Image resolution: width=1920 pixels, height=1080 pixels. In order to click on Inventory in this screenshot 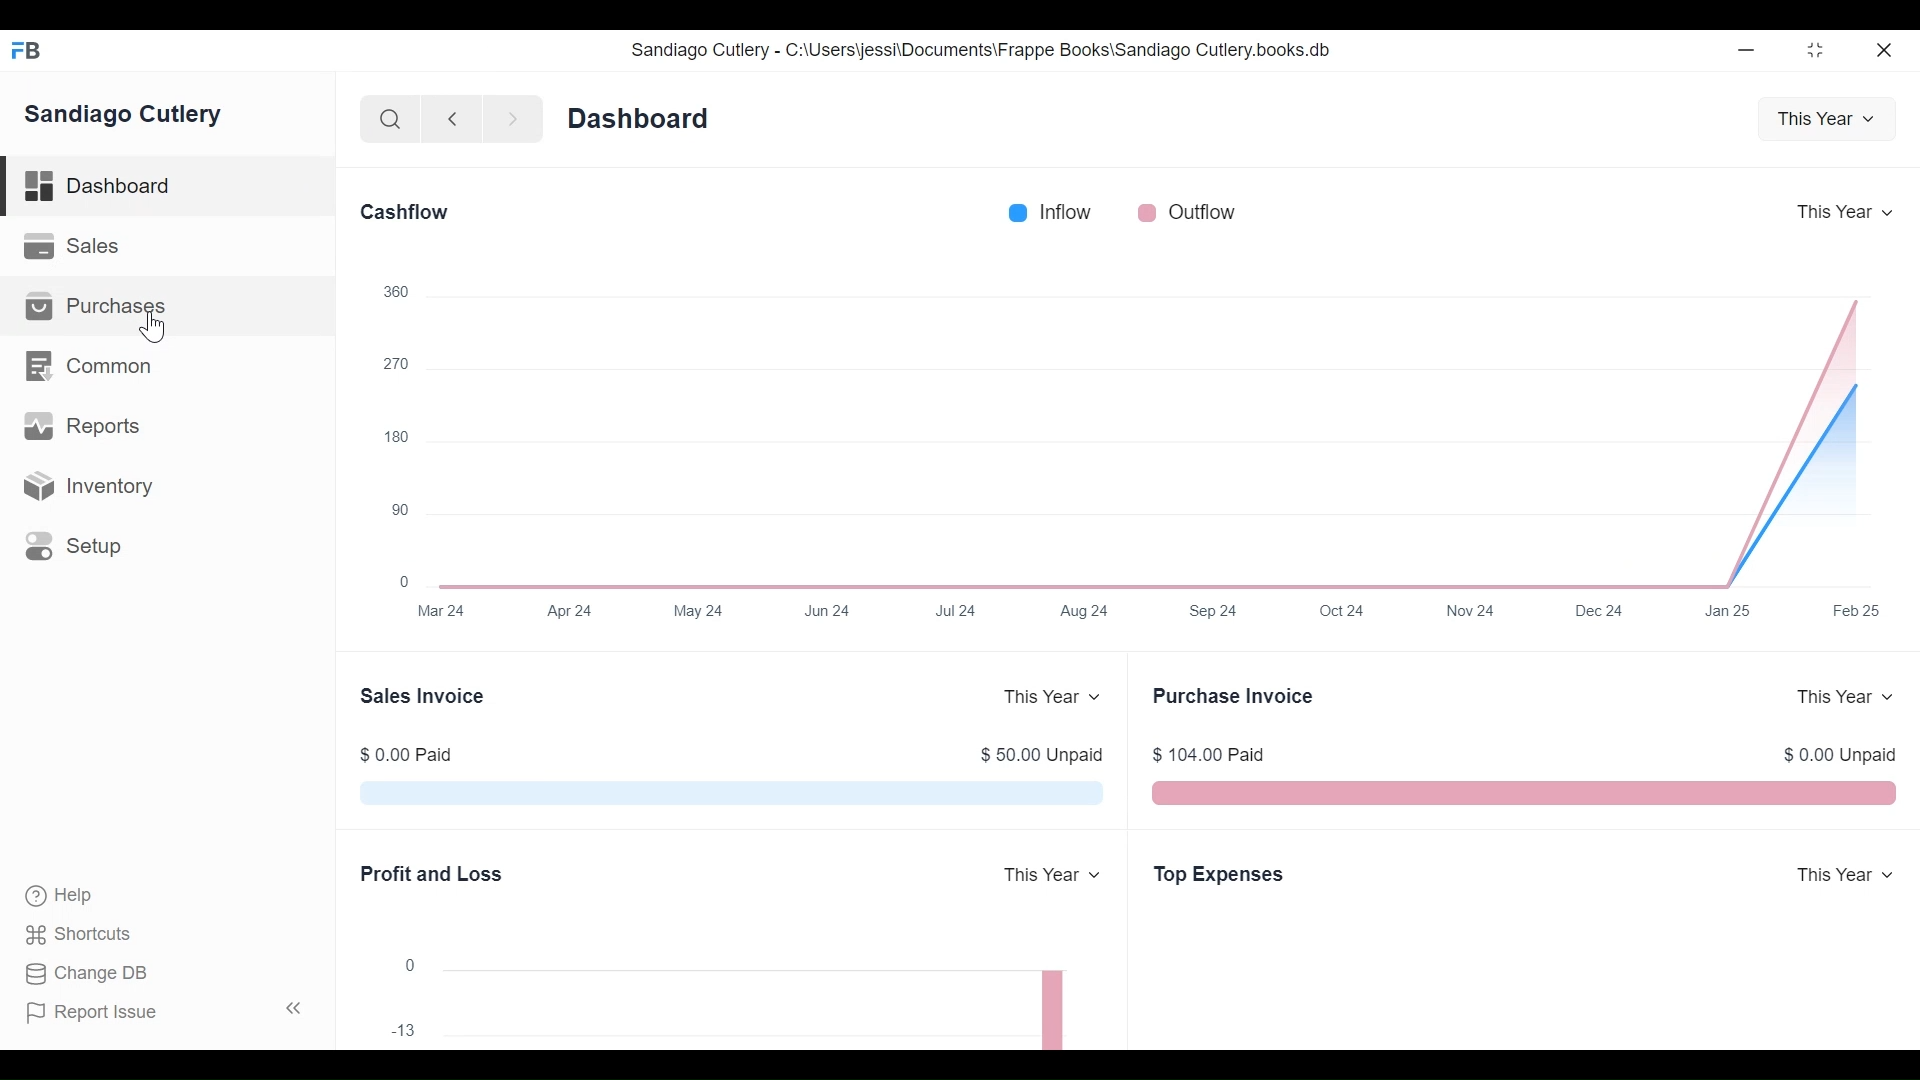, I will do `click(85, 484)`.